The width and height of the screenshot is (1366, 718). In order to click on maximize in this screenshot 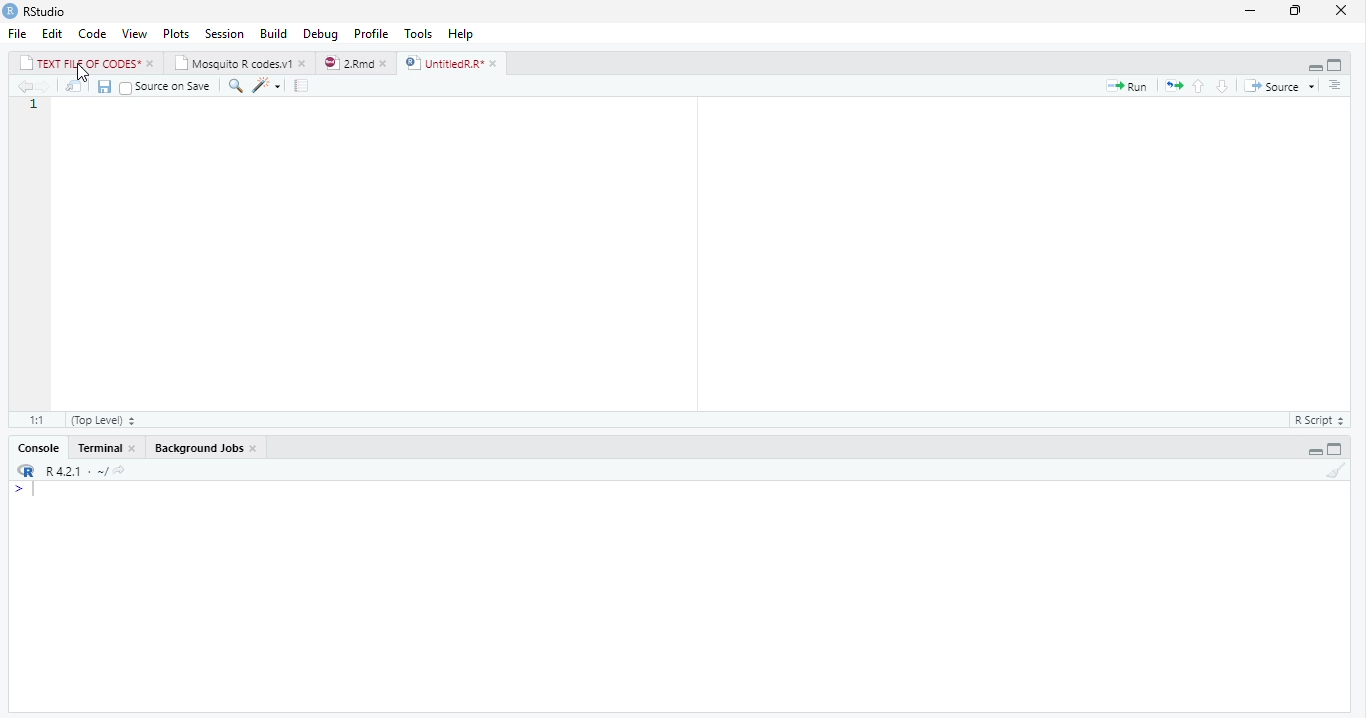, I will do `click(1335, 66)`.